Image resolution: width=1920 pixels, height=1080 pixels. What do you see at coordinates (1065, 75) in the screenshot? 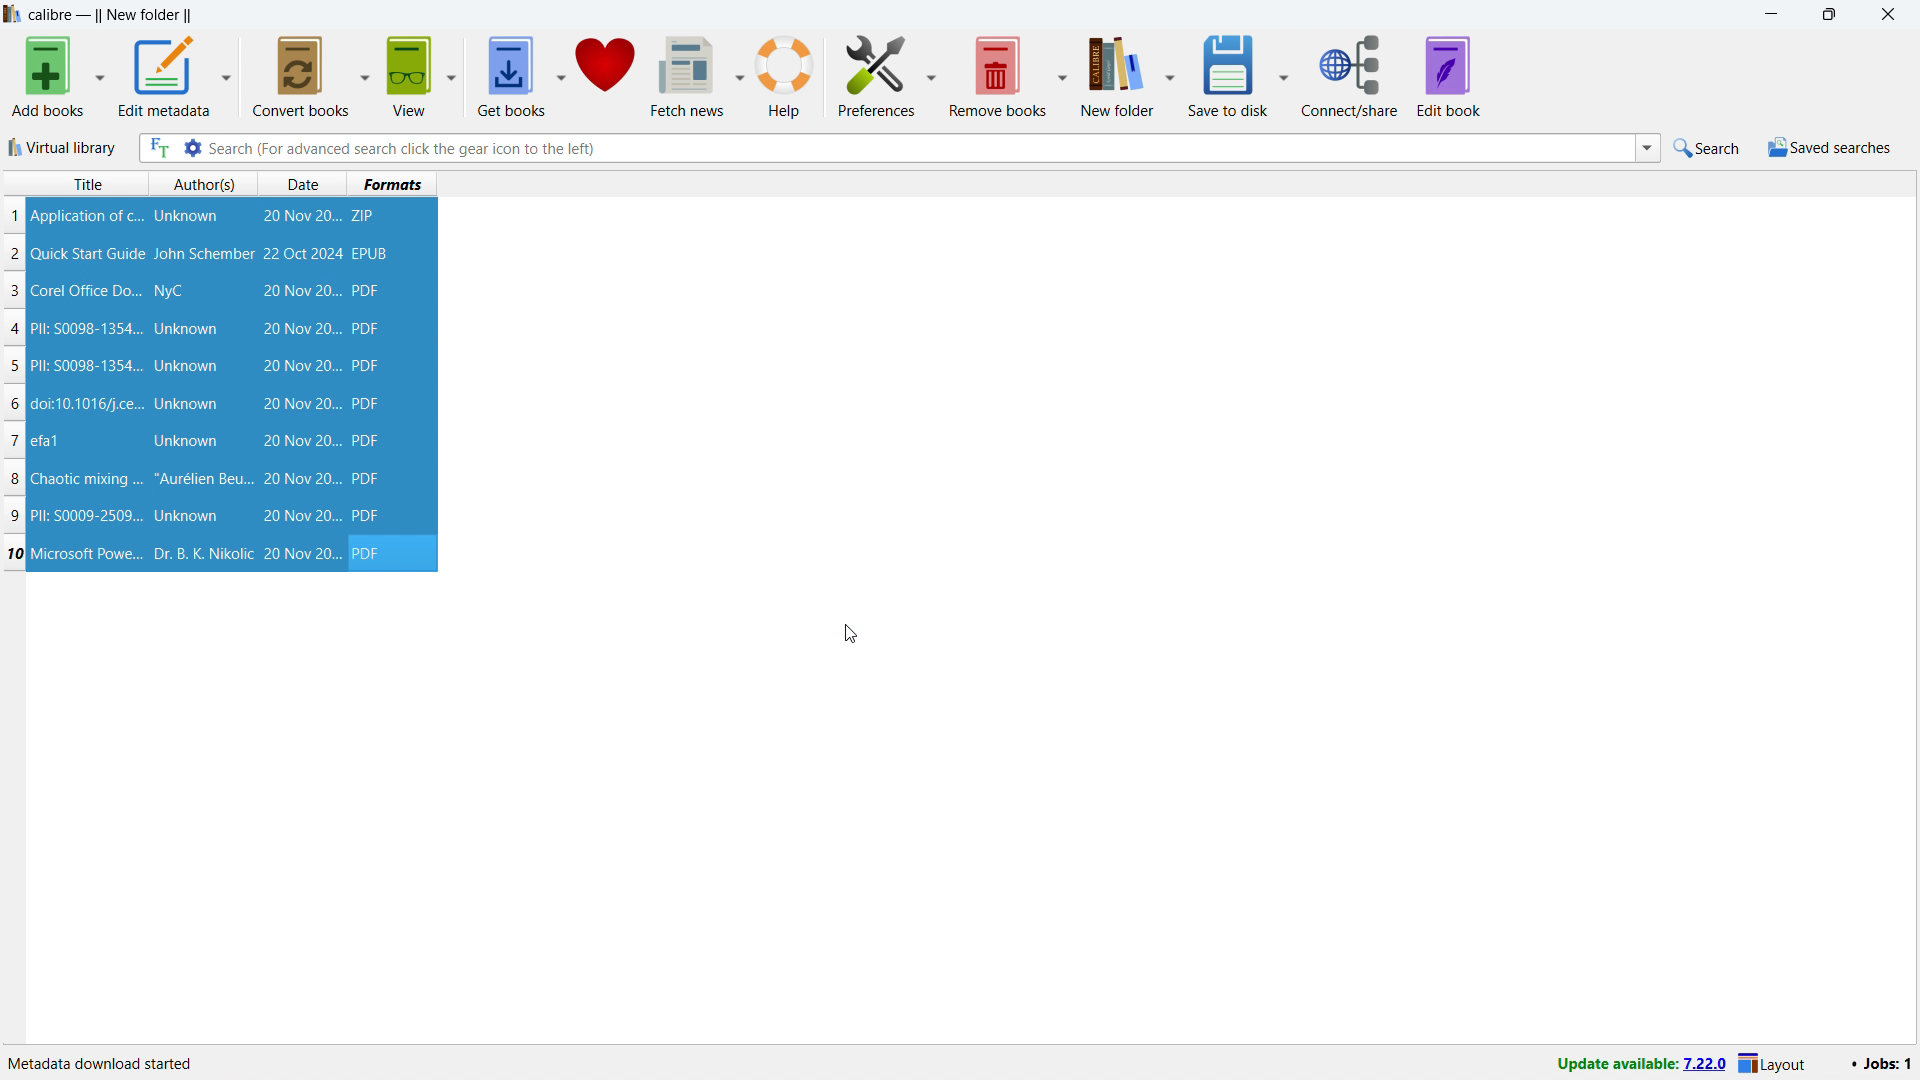
I see `remove books options` at bounding box center [1065, 75].